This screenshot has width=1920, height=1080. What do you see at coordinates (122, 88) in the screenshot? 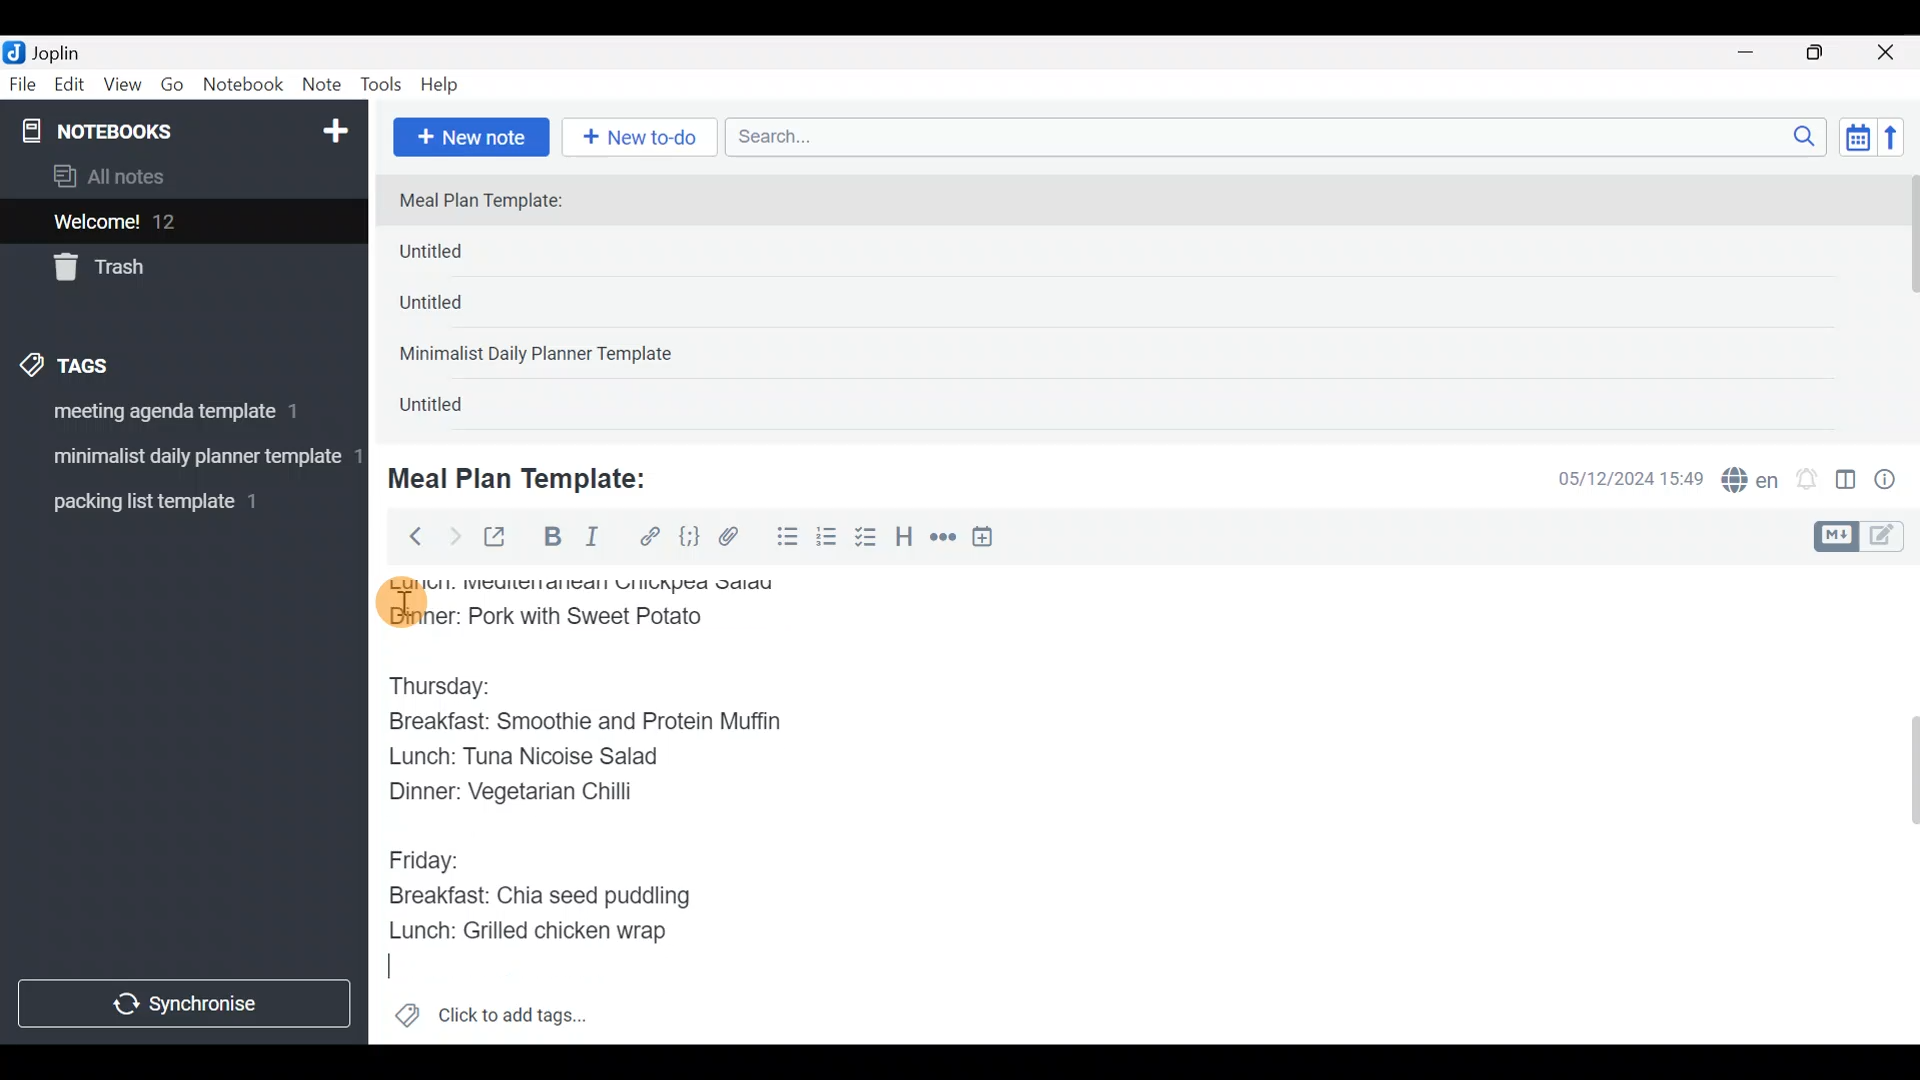
I see `View` at bounding box center [122, 88].